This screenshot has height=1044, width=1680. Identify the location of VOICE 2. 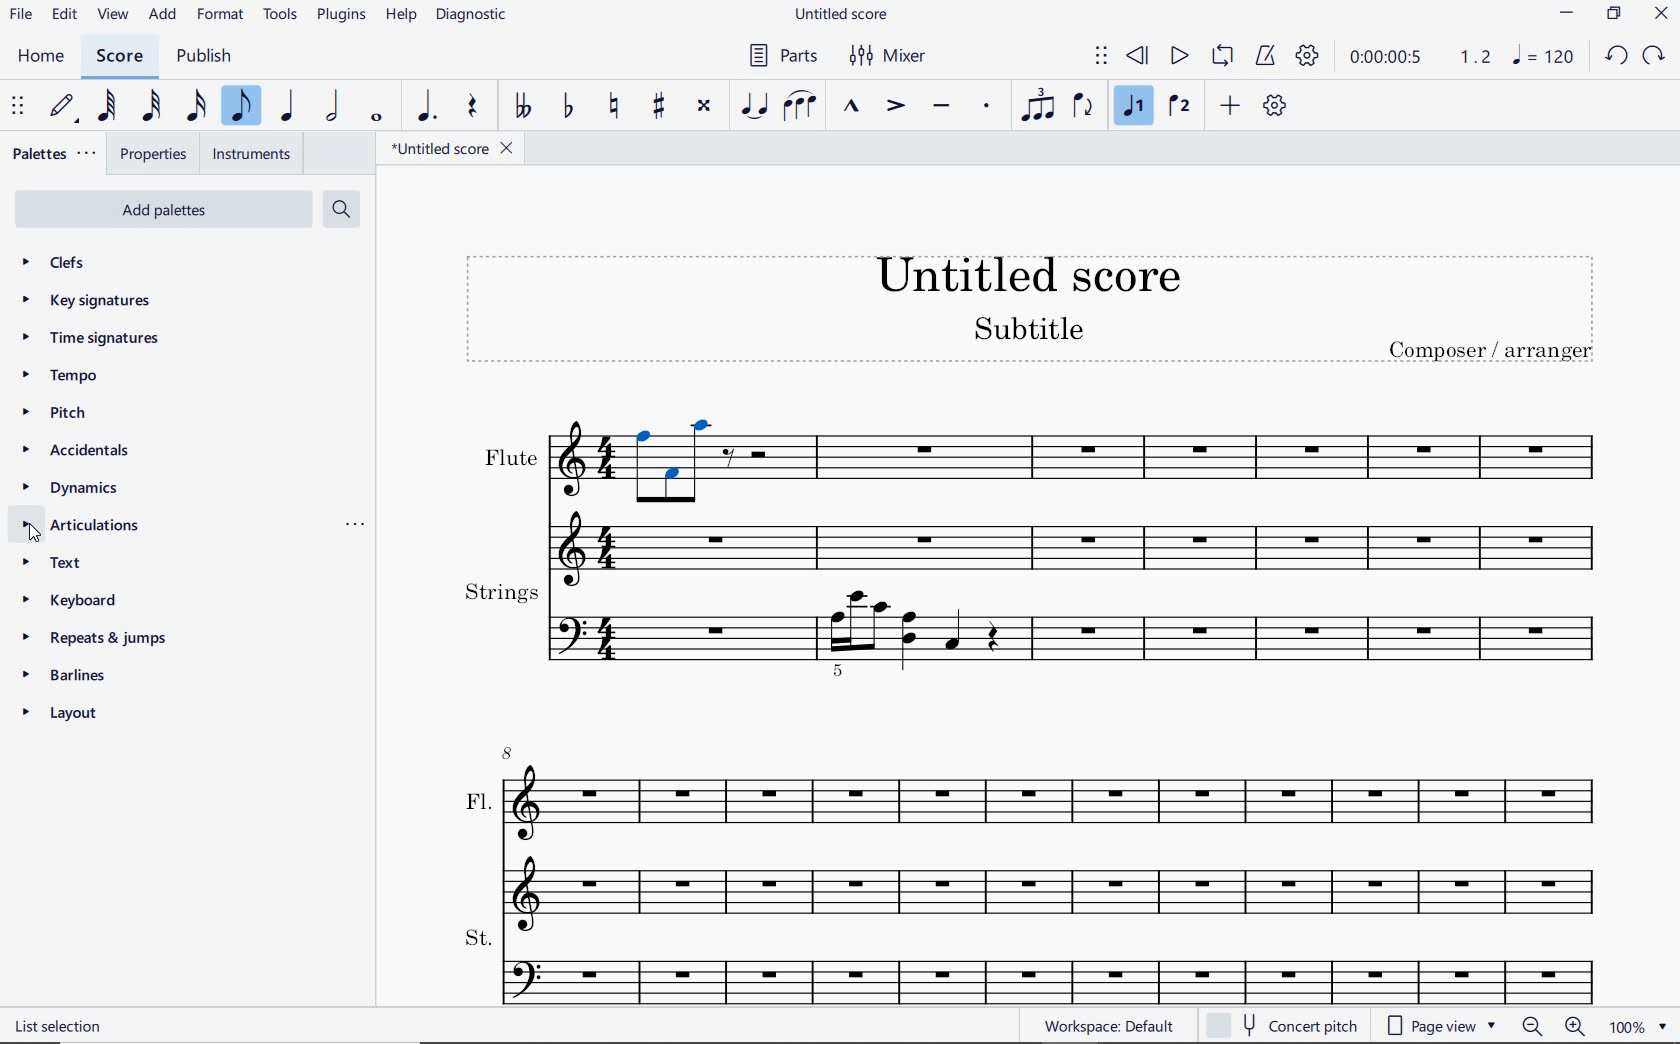
(1178, 107).